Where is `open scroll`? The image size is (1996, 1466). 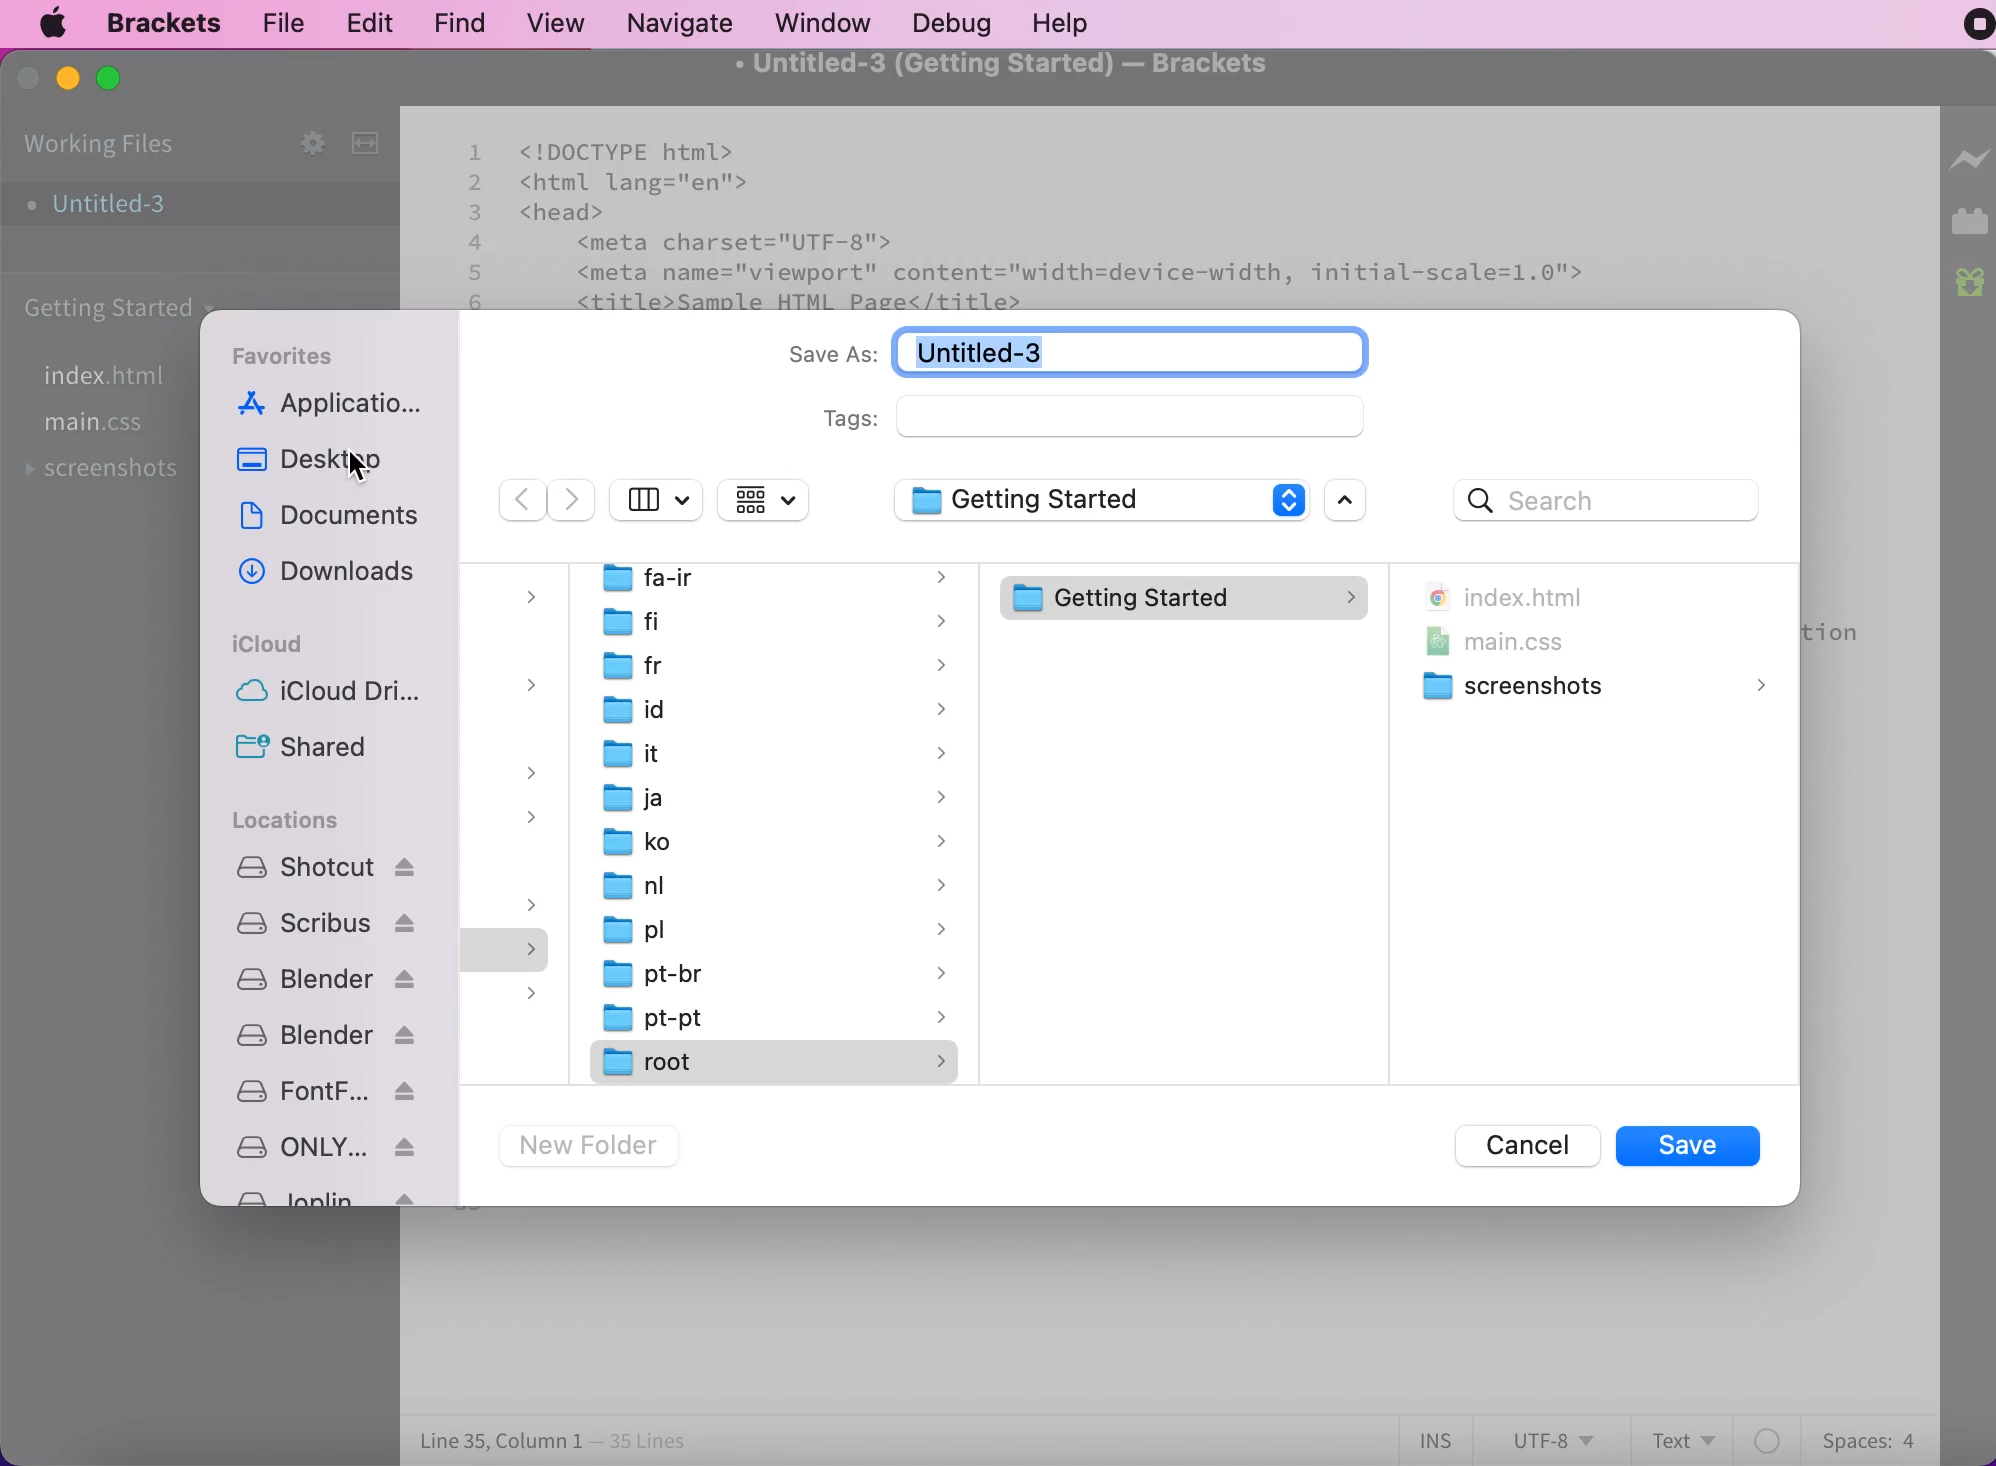
open scroll is located at coordinates (1356, 499).